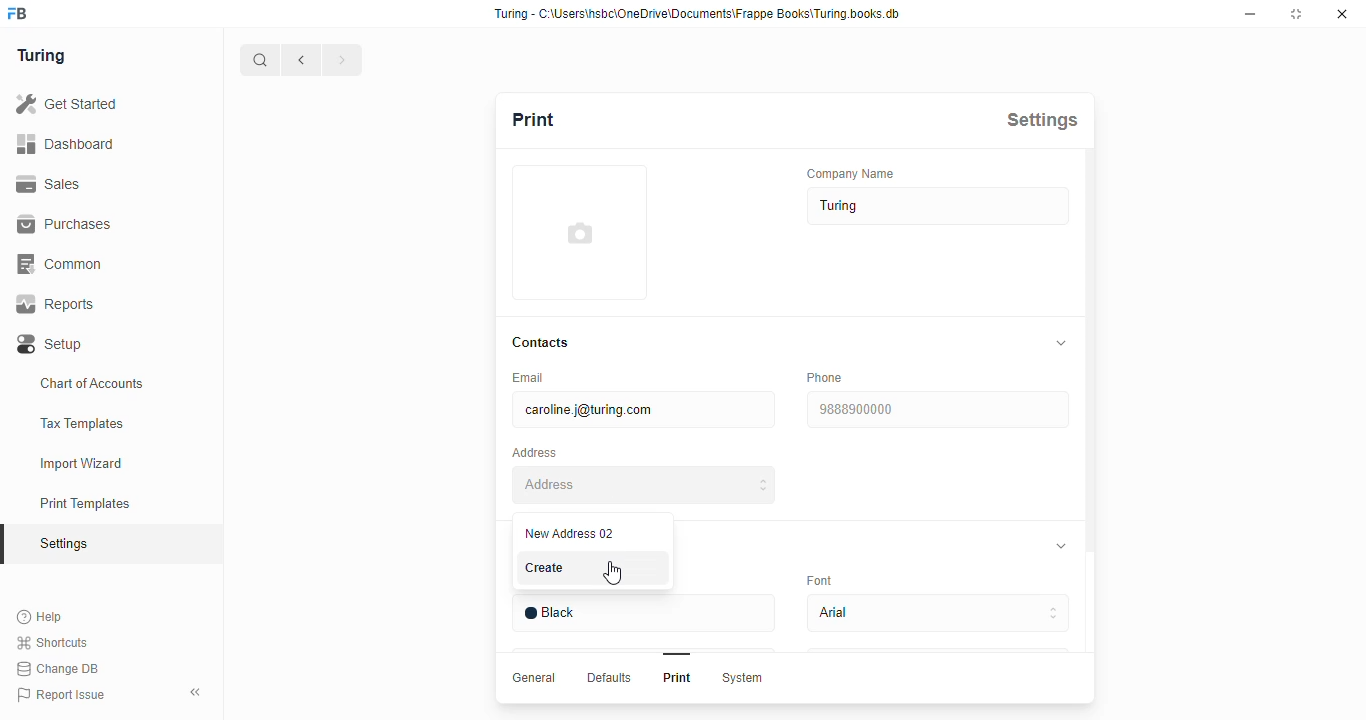 The image size is (1366, 720). I want to click on change DB, so click(57, 669).